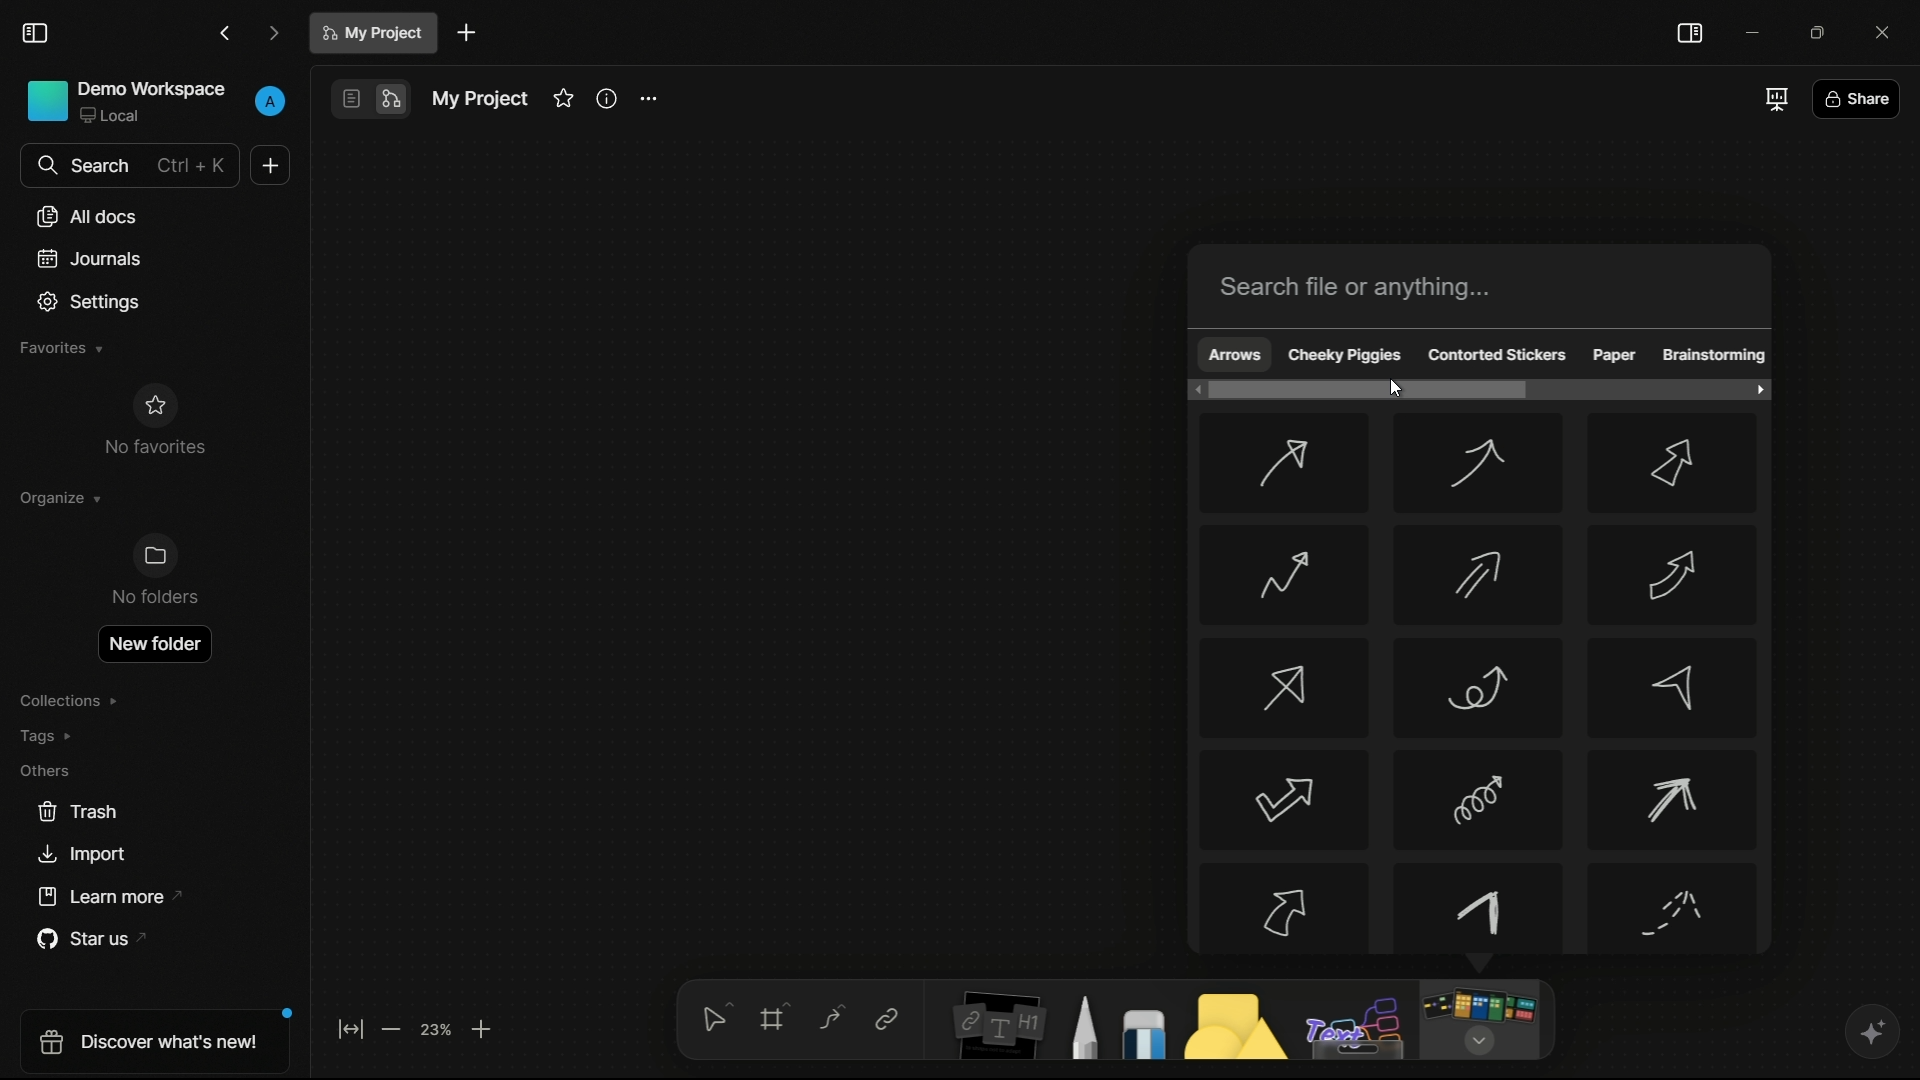  Describe the element at coordinates (1475, 688) in the screenshot. I see `arrow-8` at that location.